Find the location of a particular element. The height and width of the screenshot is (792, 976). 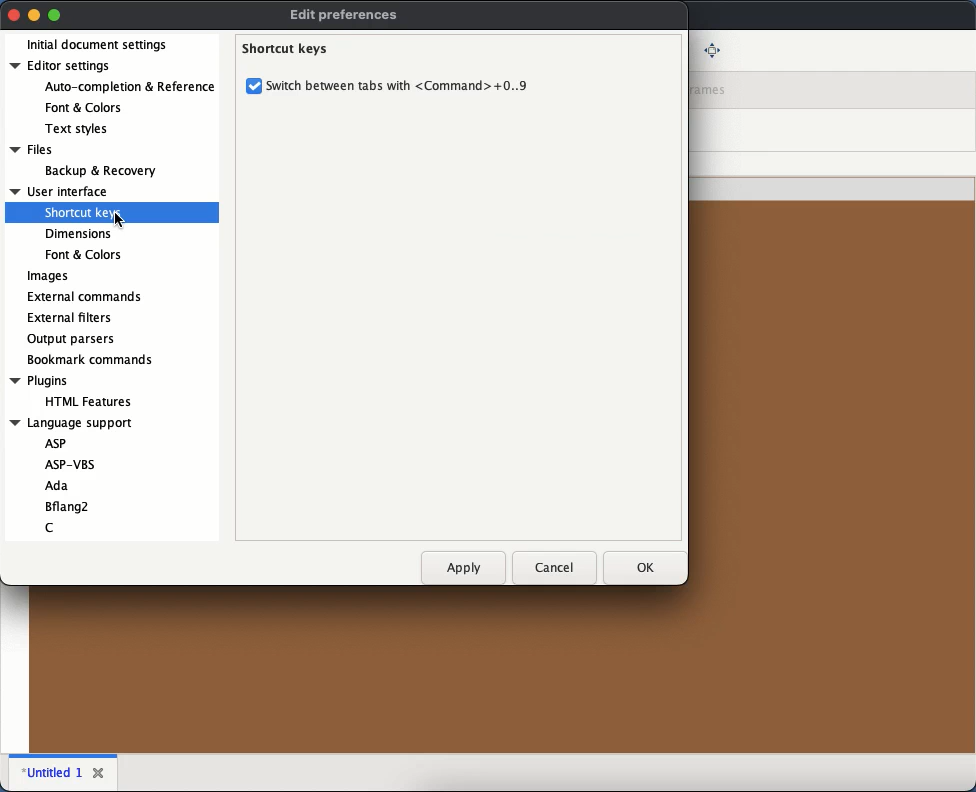

Font & Colors is located at coordinates (85, 108).